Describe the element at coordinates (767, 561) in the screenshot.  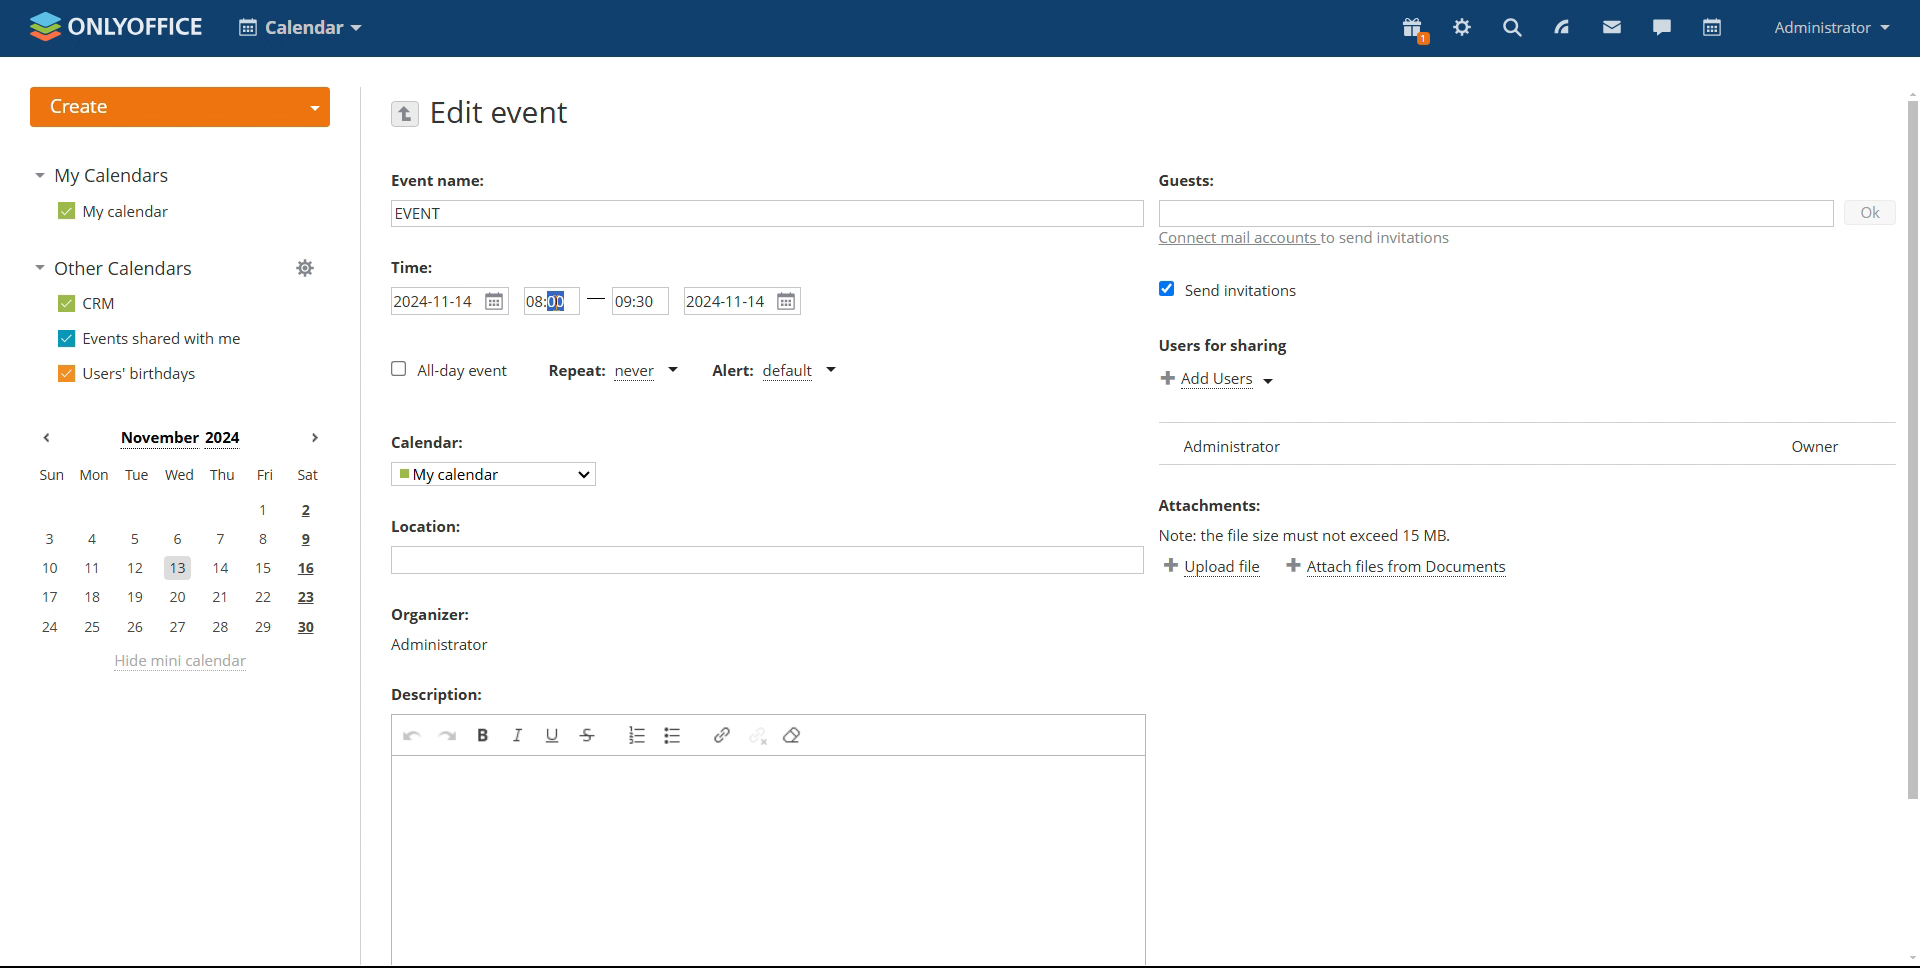
I see `add location` at that location.